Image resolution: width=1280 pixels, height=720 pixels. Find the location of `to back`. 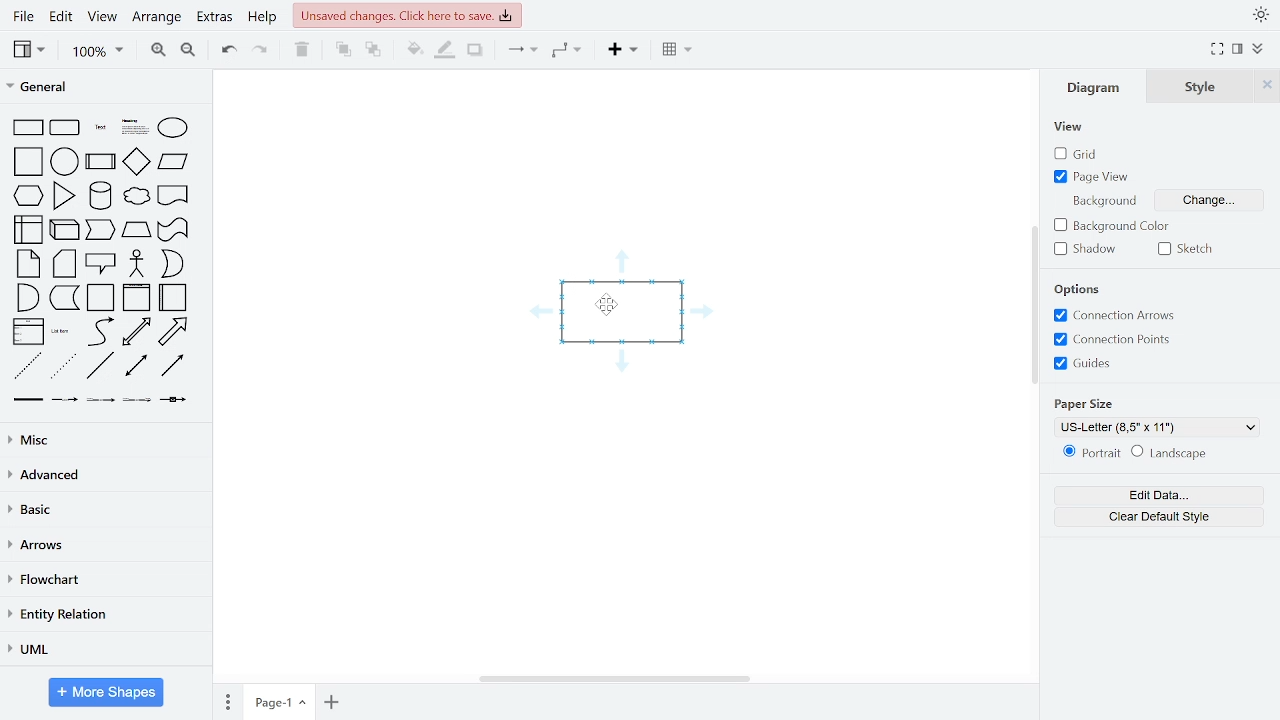

to back is located at coordinates (373, 50).